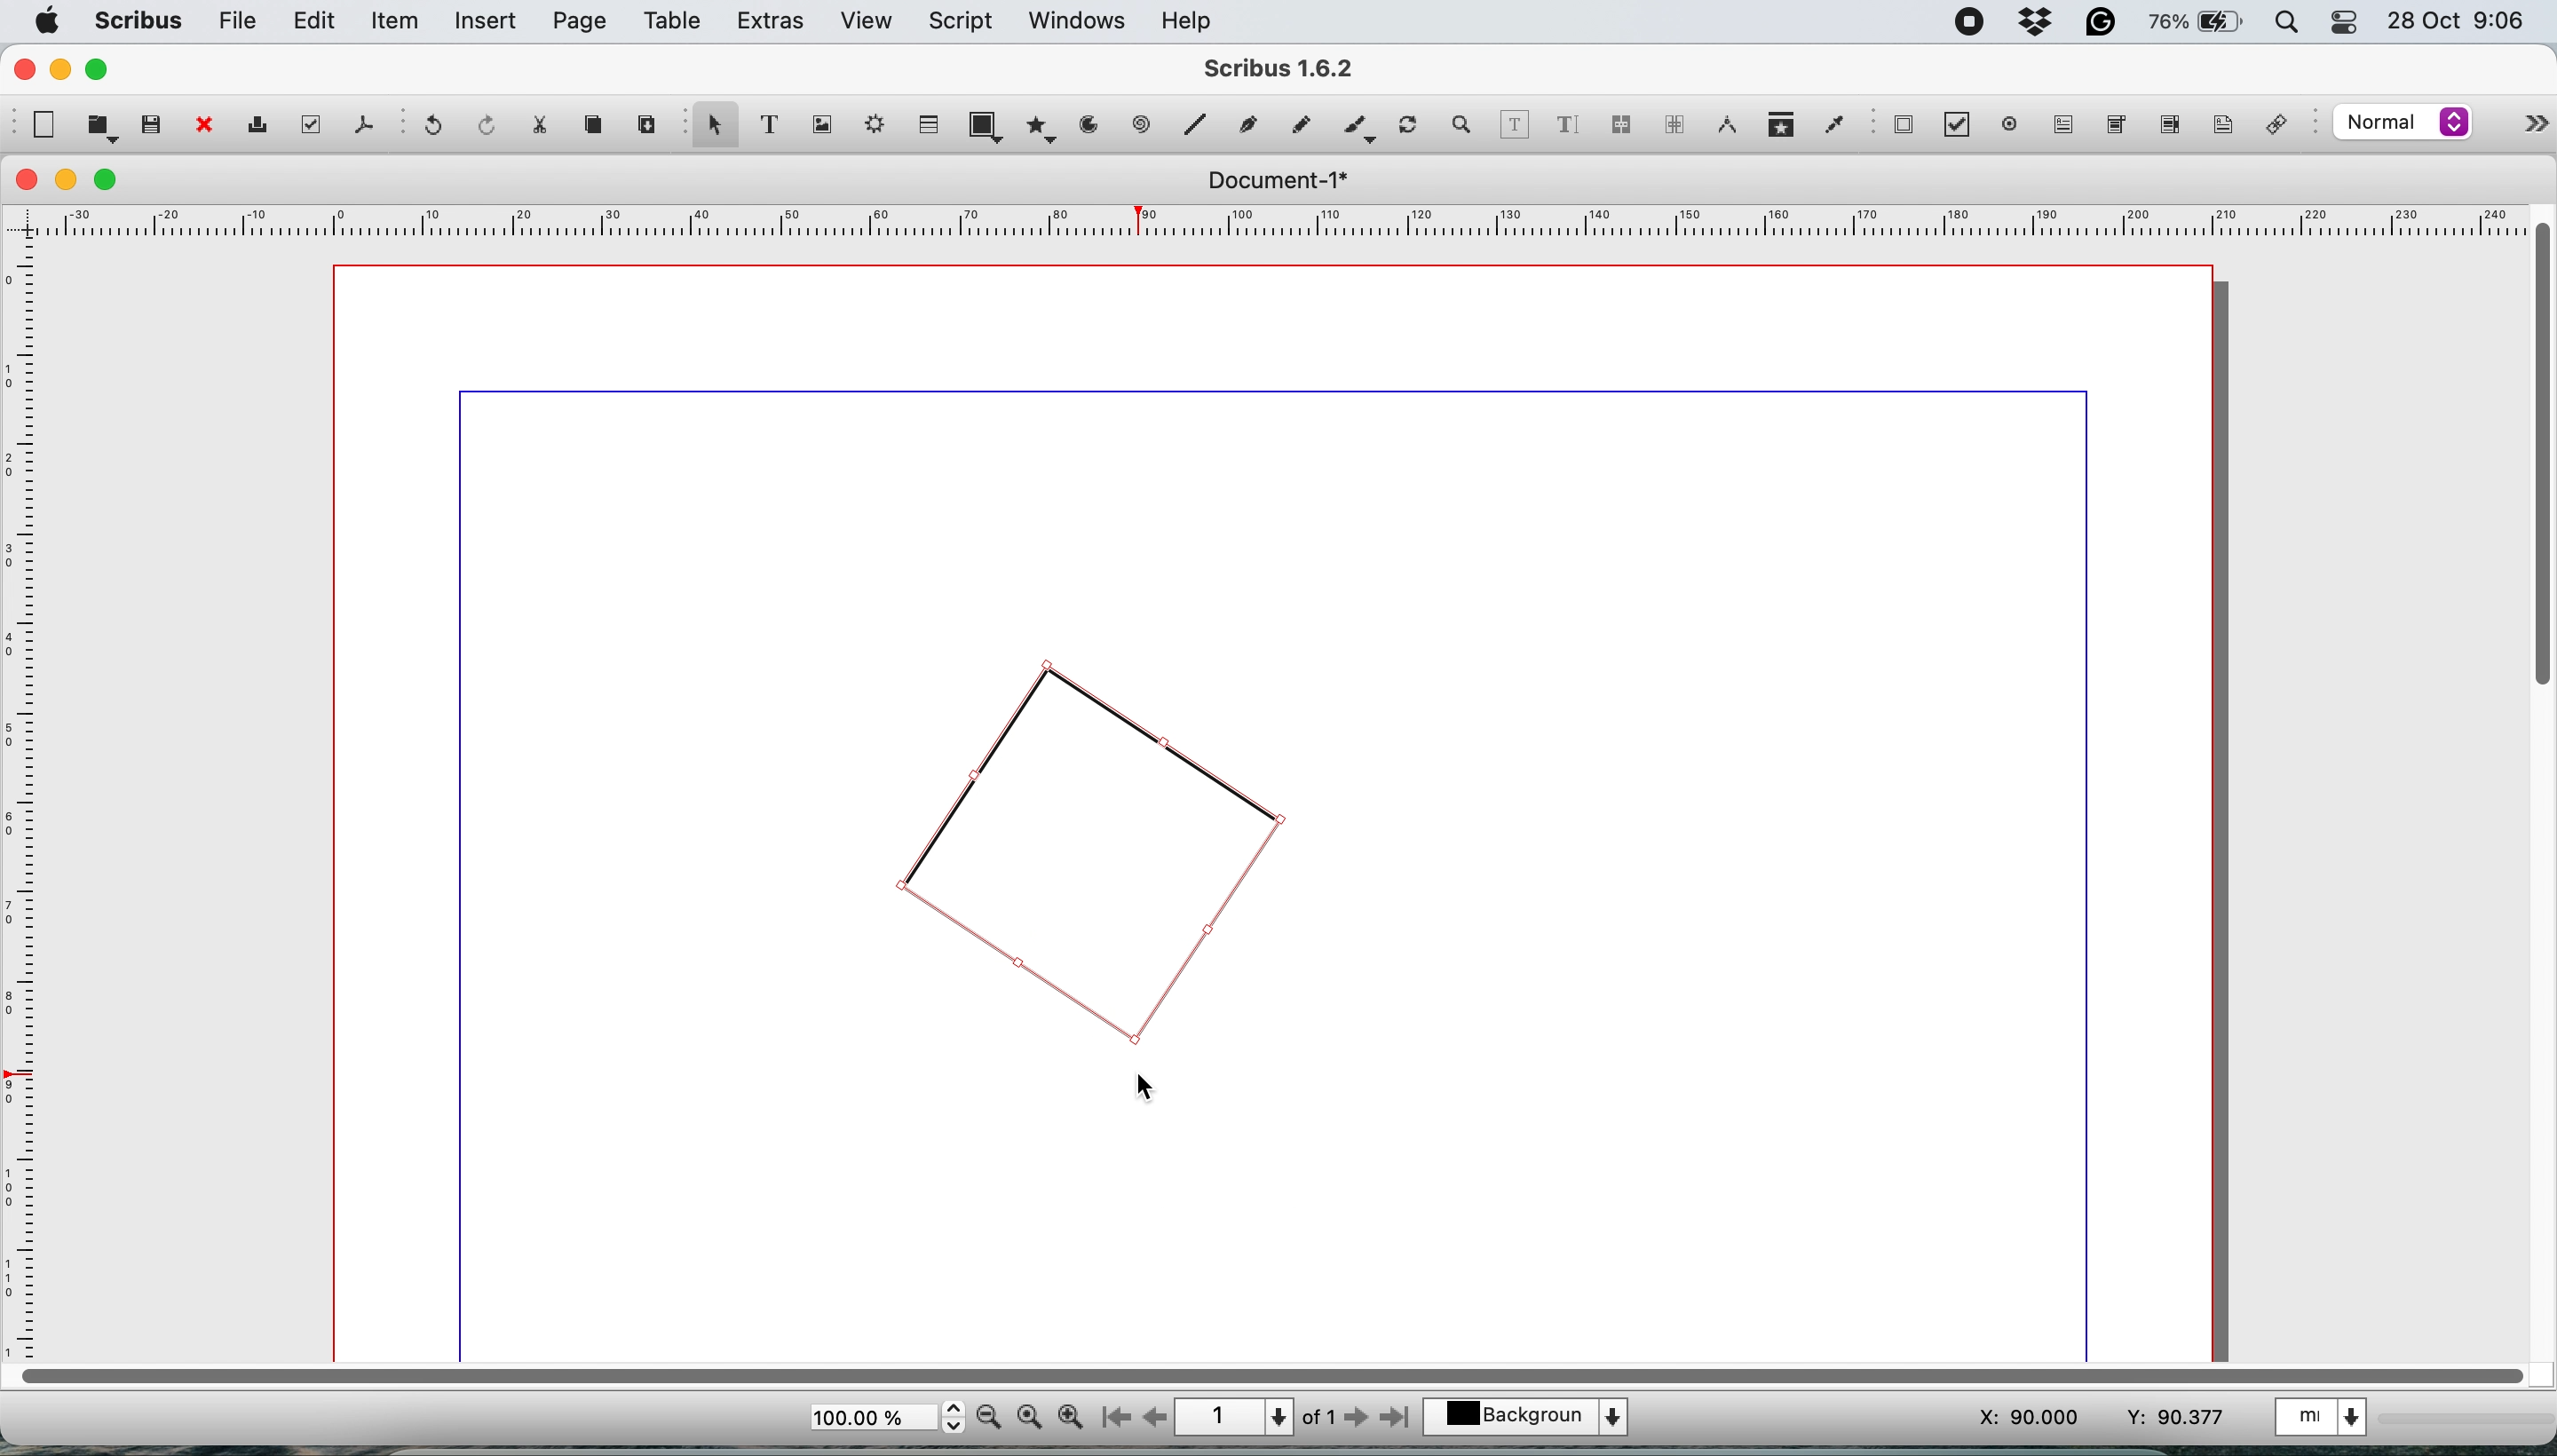 This screenshot has width=2557, height=1456. I want to click on unlink text frames, so click(1673, 126).